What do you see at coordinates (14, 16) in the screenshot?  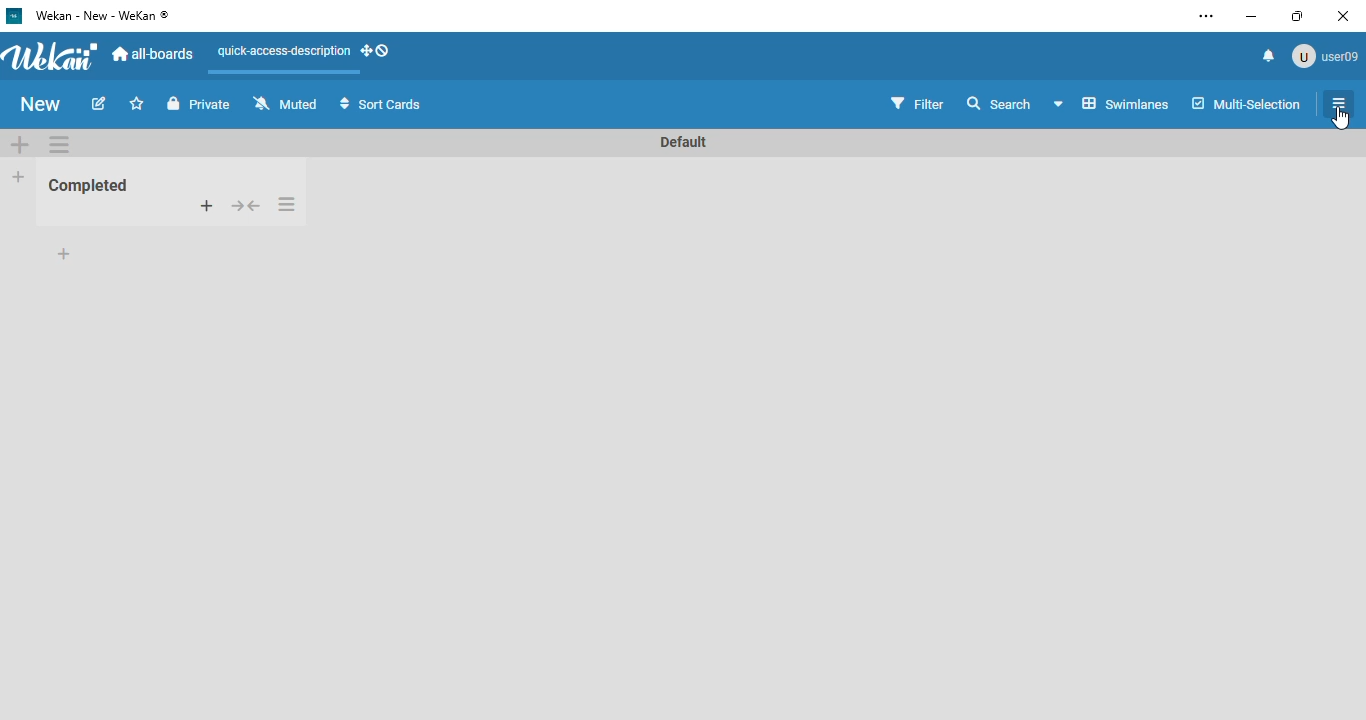 I see `logo` at bounding box center [14, 16].